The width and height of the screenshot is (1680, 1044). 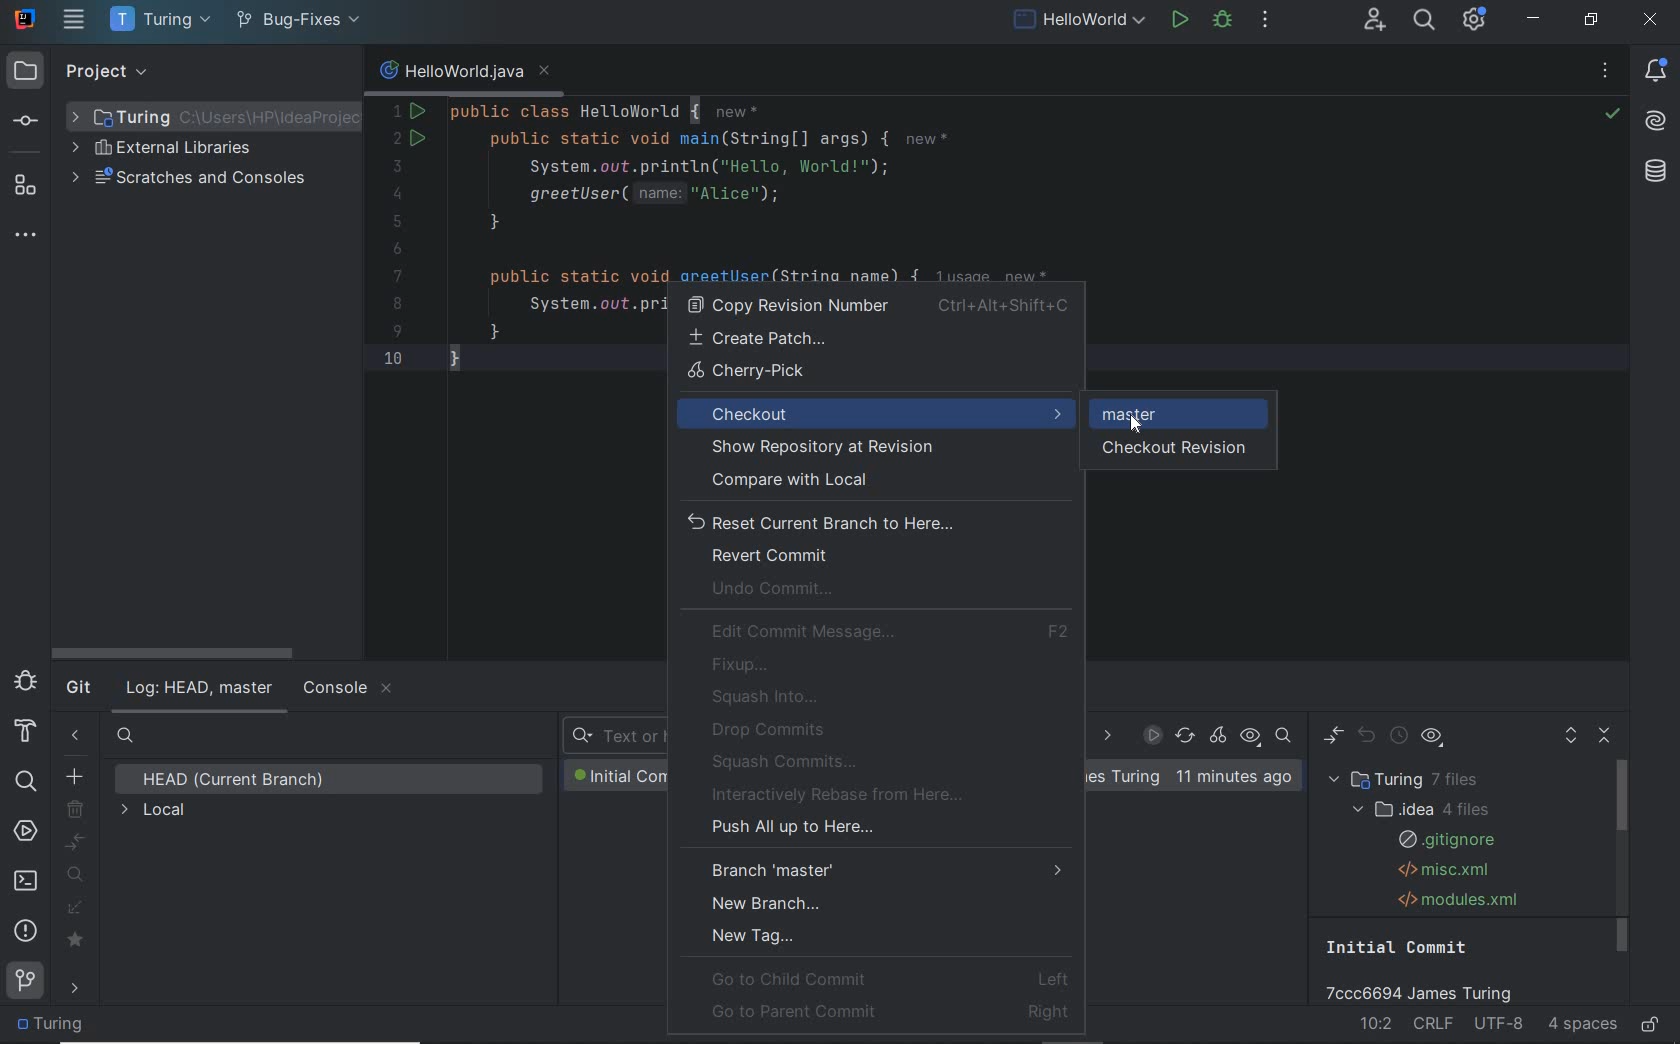 I want to click on more tool windows, so click(x=27, y=236).